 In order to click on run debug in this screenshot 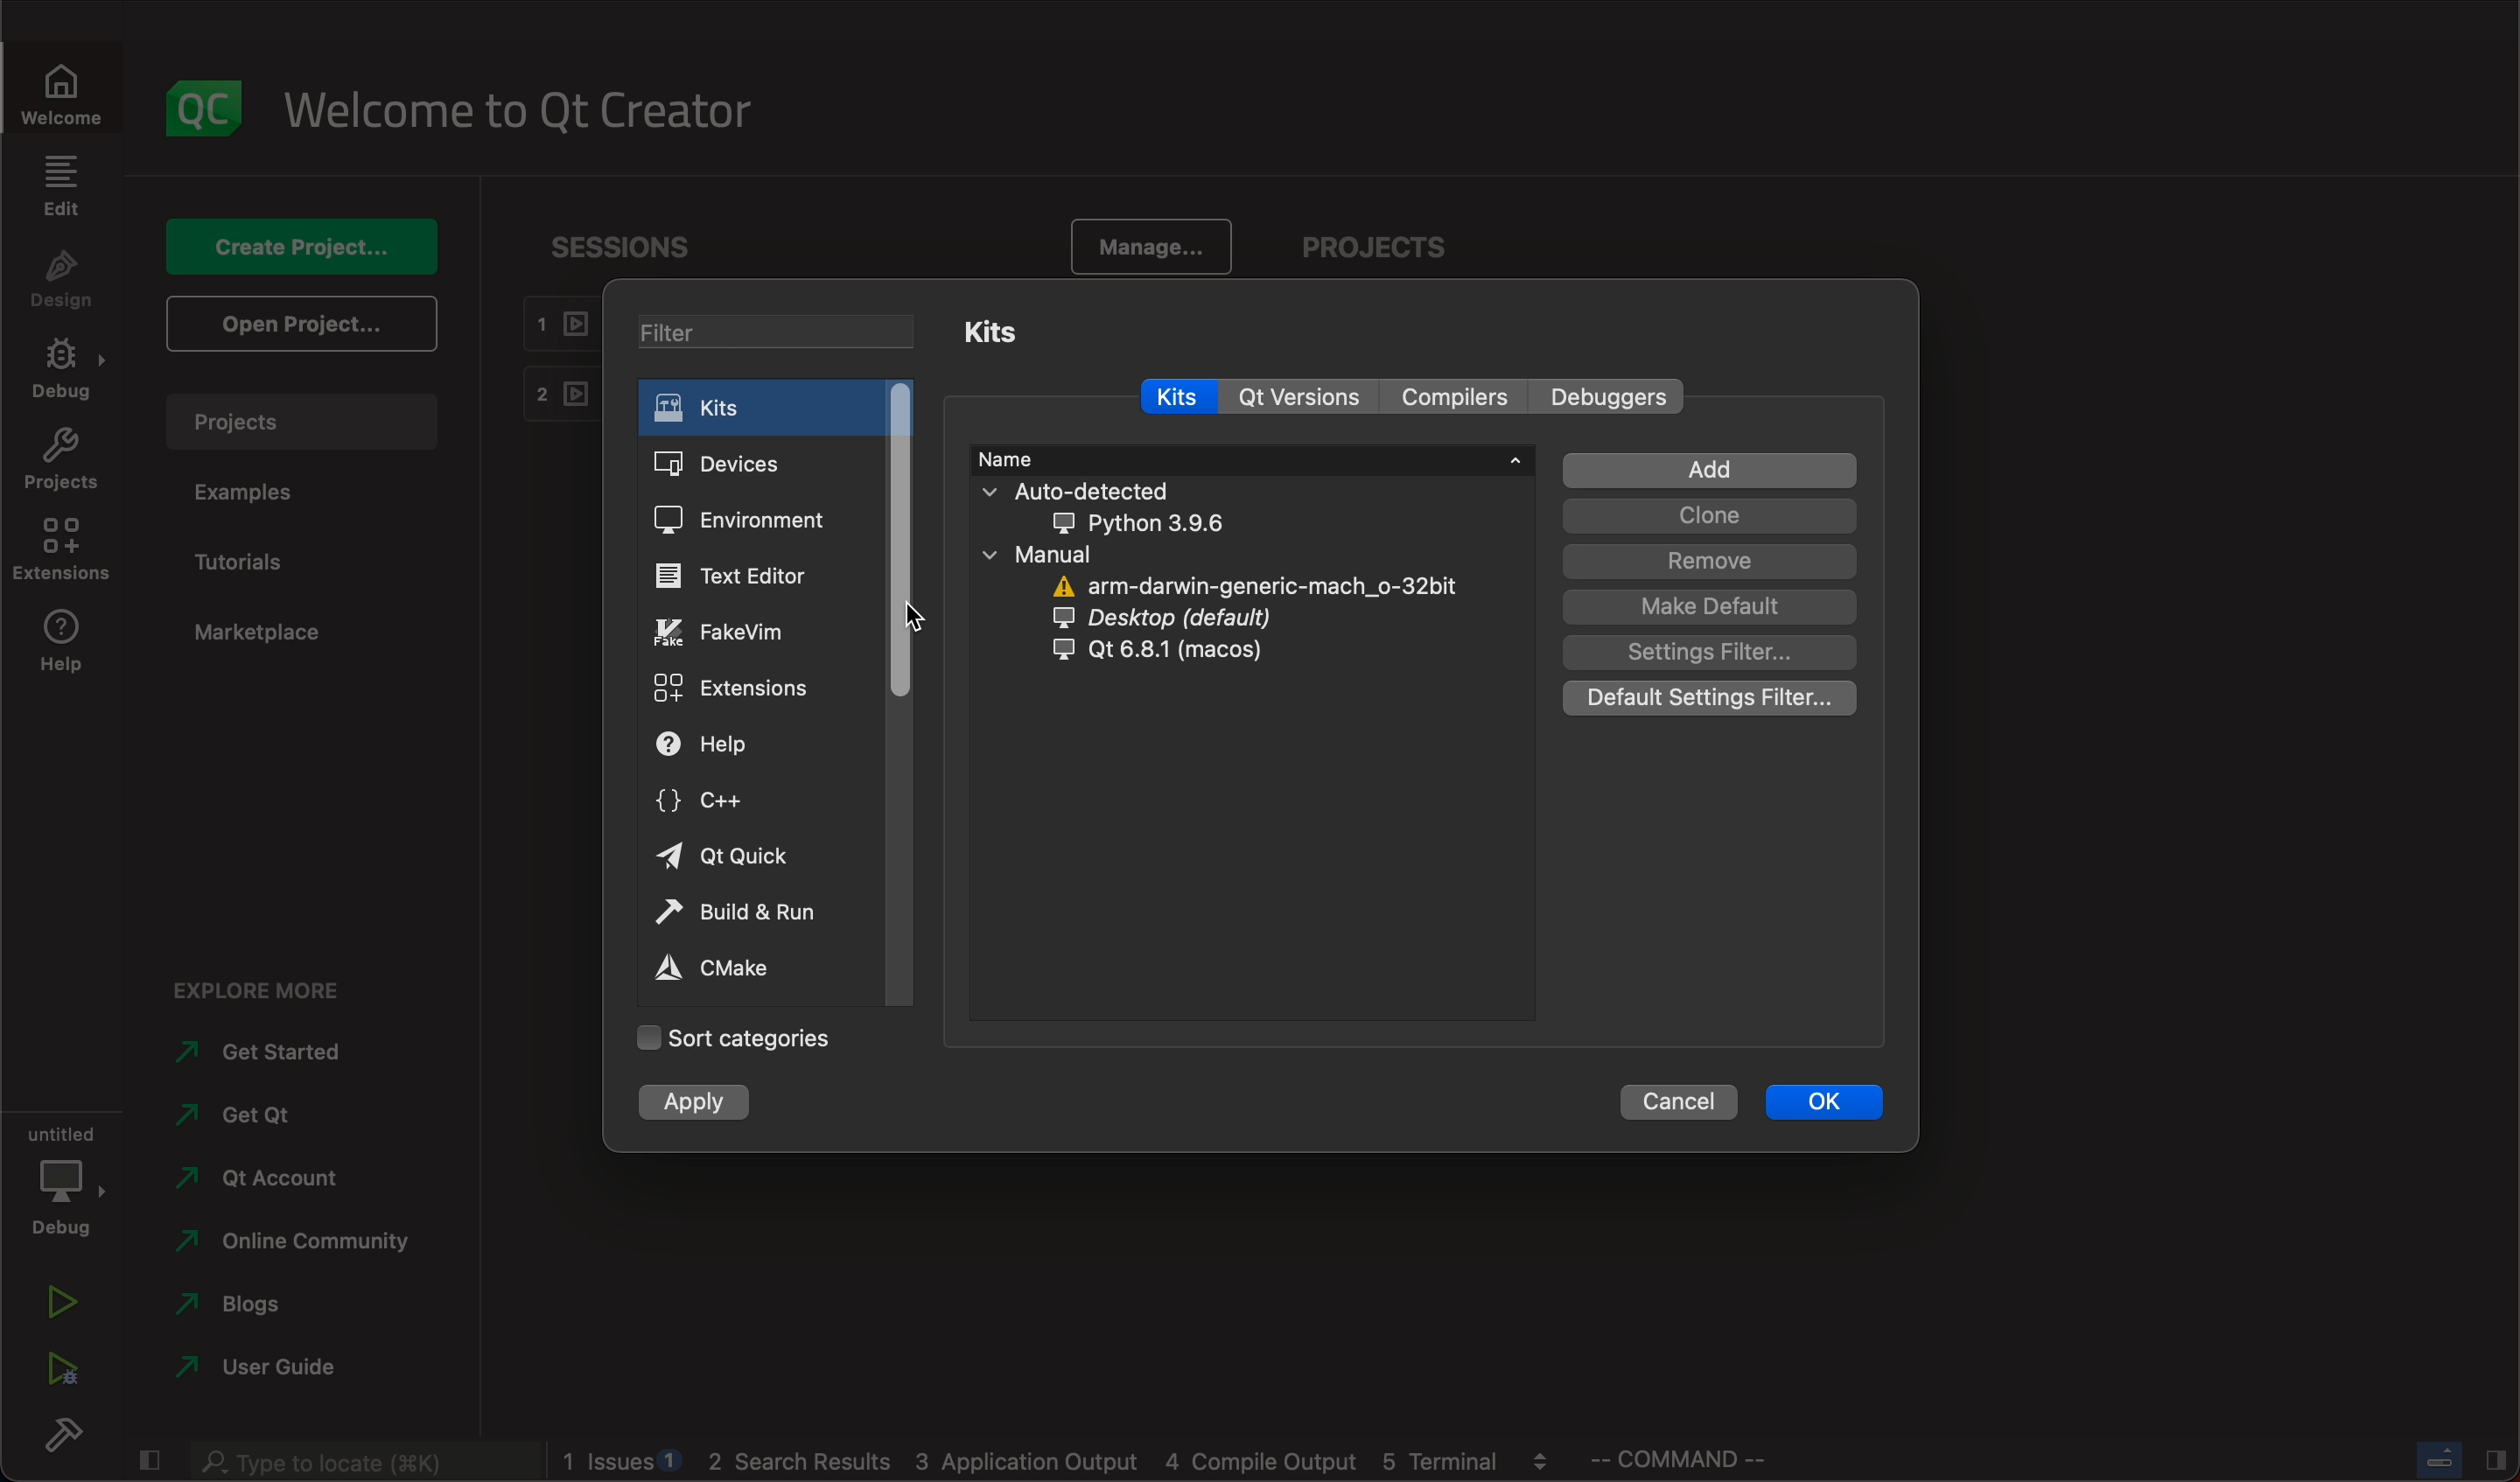, I will do `click(54, 1373)`.